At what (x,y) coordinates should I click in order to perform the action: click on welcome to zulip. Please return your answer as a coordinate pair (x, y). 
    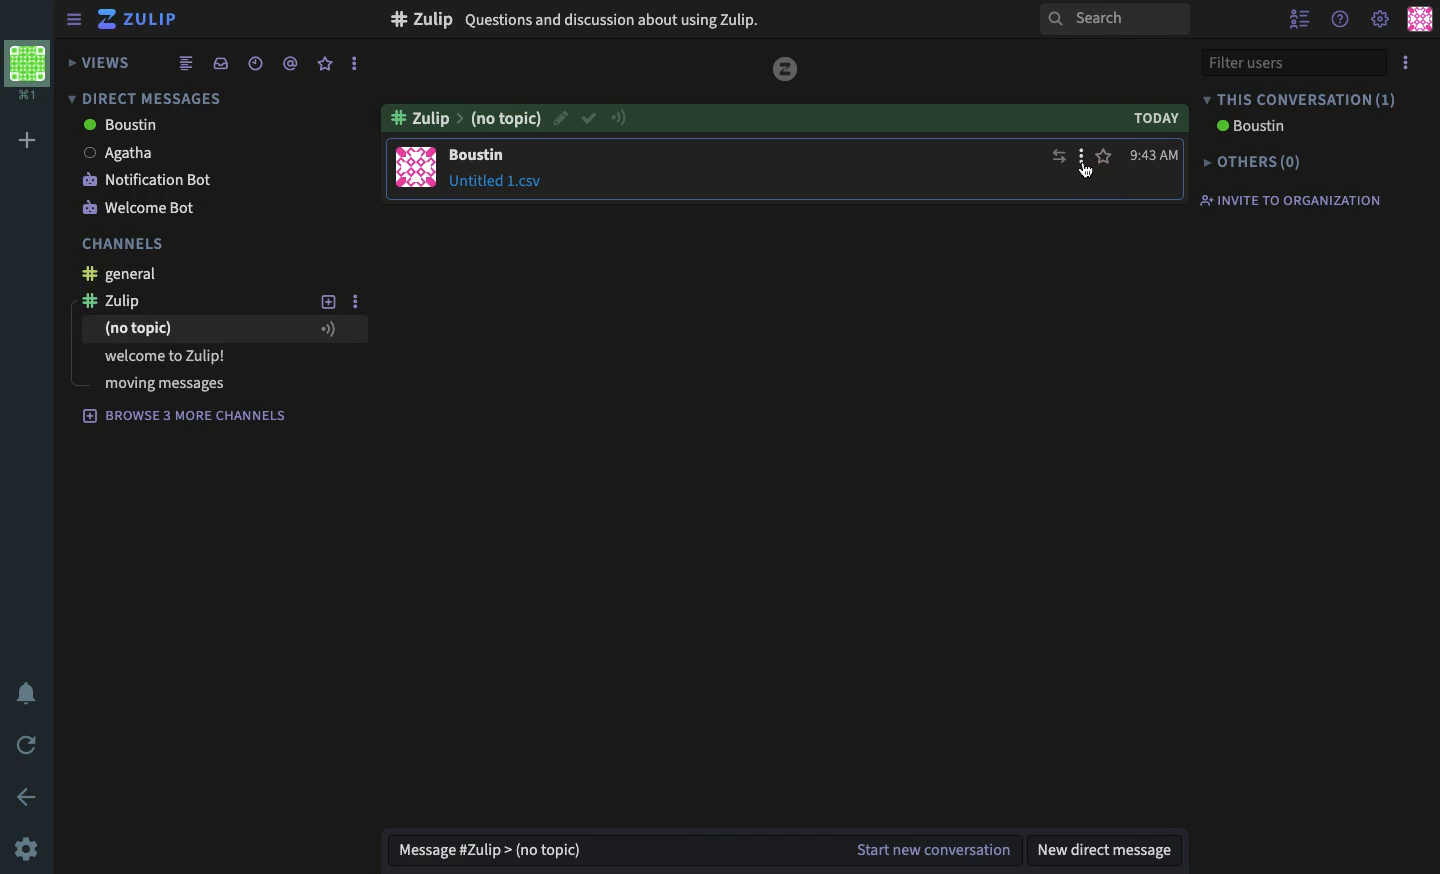
    Looking at the image, I should click on (169, 355).